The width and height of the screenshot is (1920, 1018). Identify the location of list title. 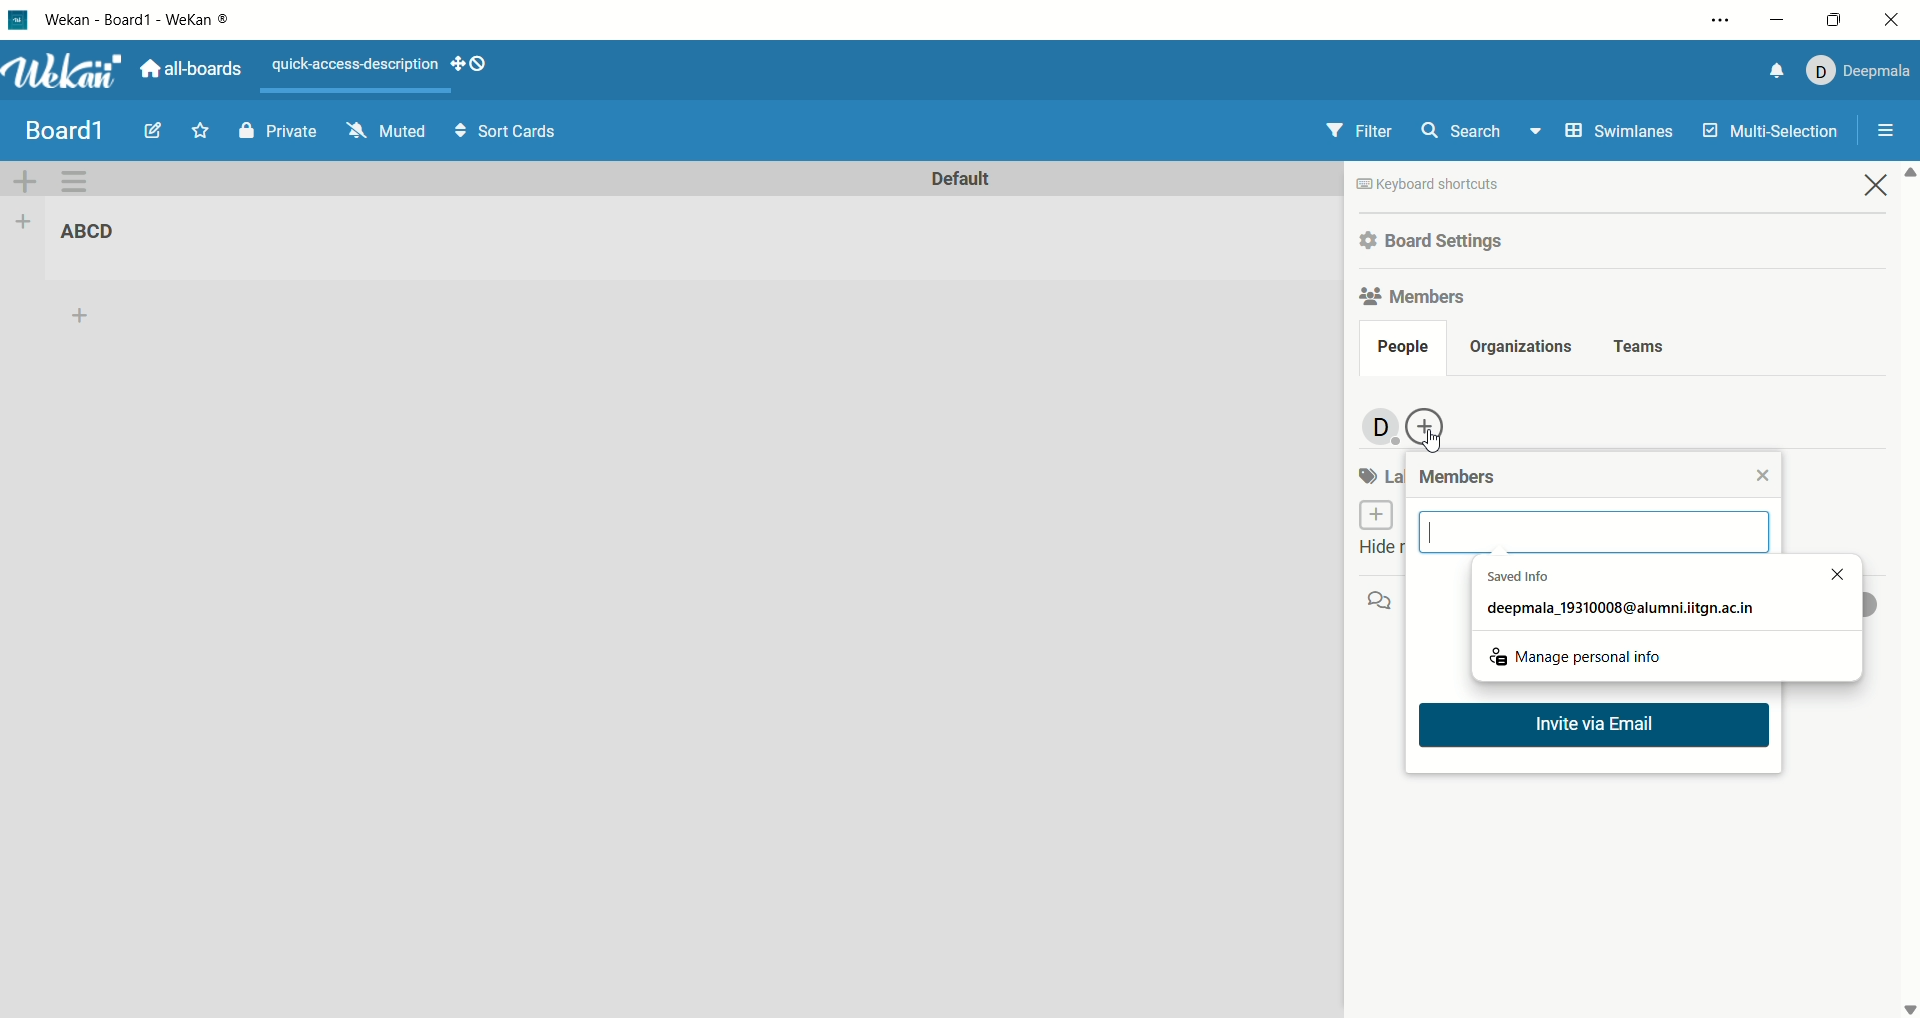
(100, 234).